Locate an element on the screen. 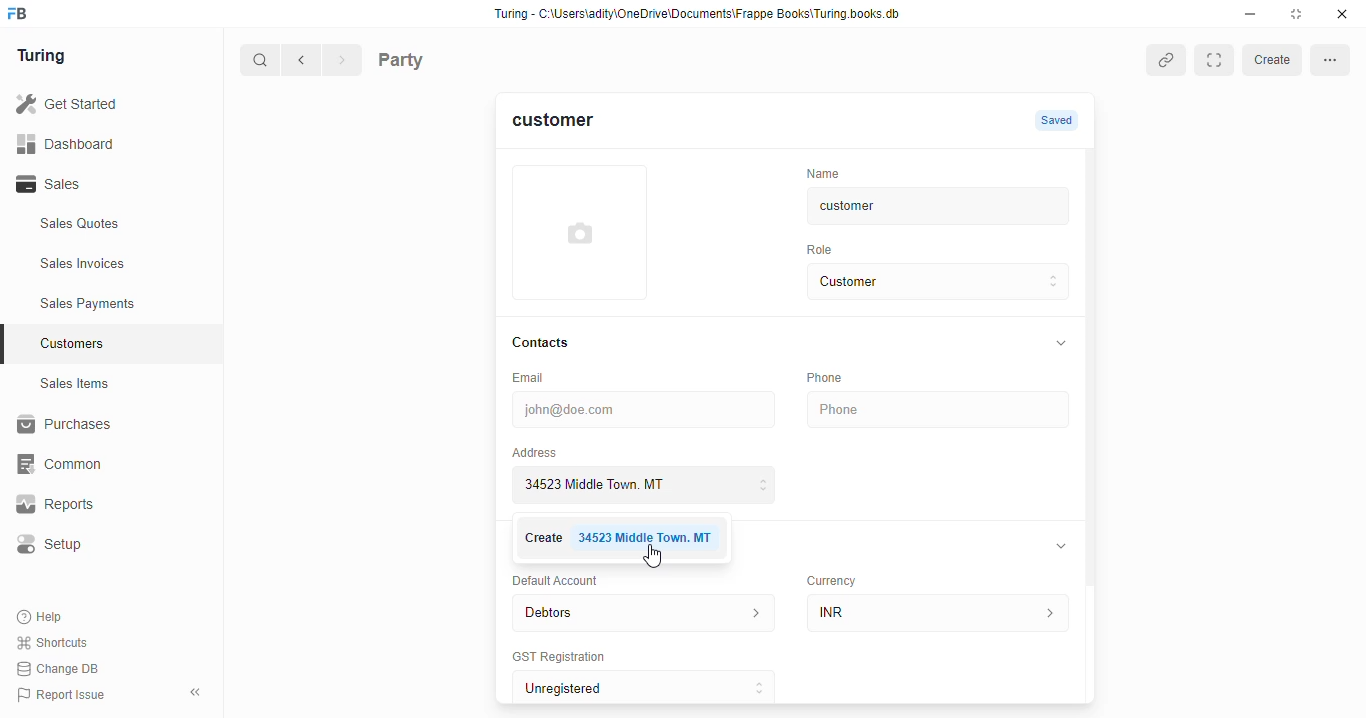  copy link is located at coordinates (1166, 59).